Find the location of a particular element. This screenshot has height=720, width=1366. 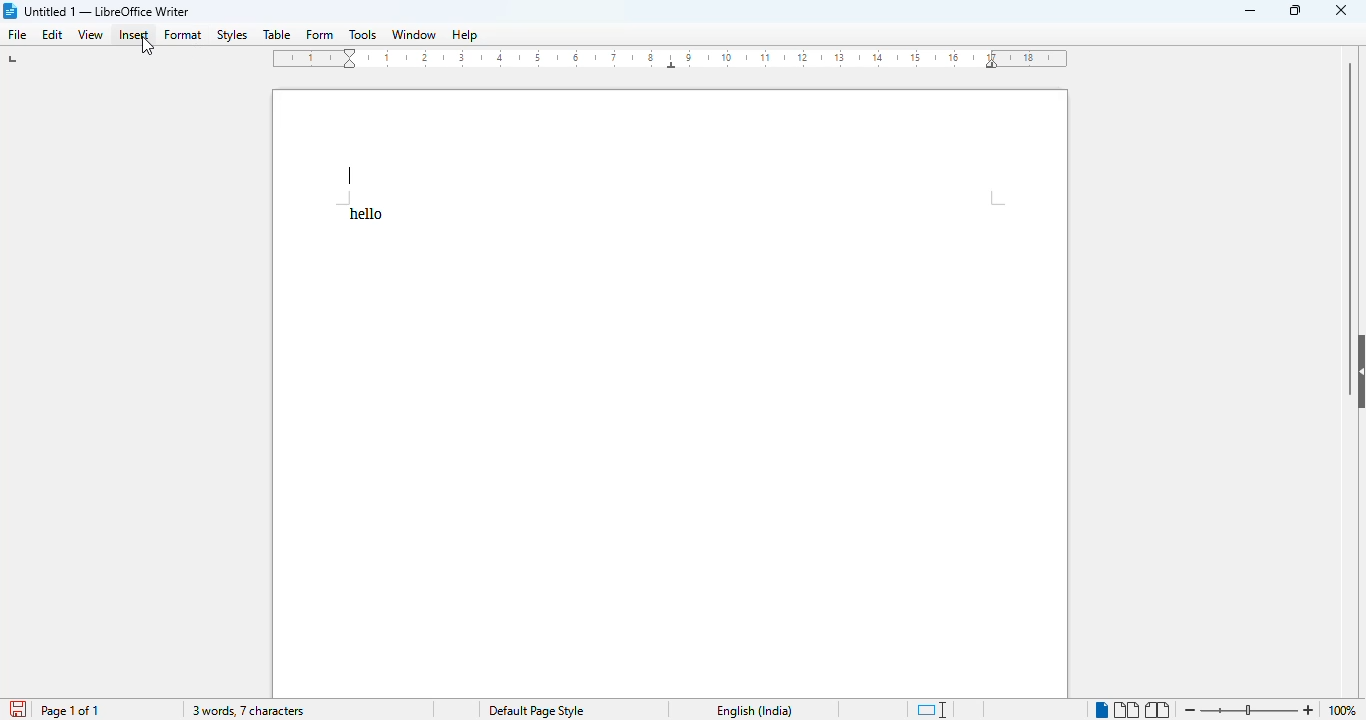

form is located at coordinates (320, 34).